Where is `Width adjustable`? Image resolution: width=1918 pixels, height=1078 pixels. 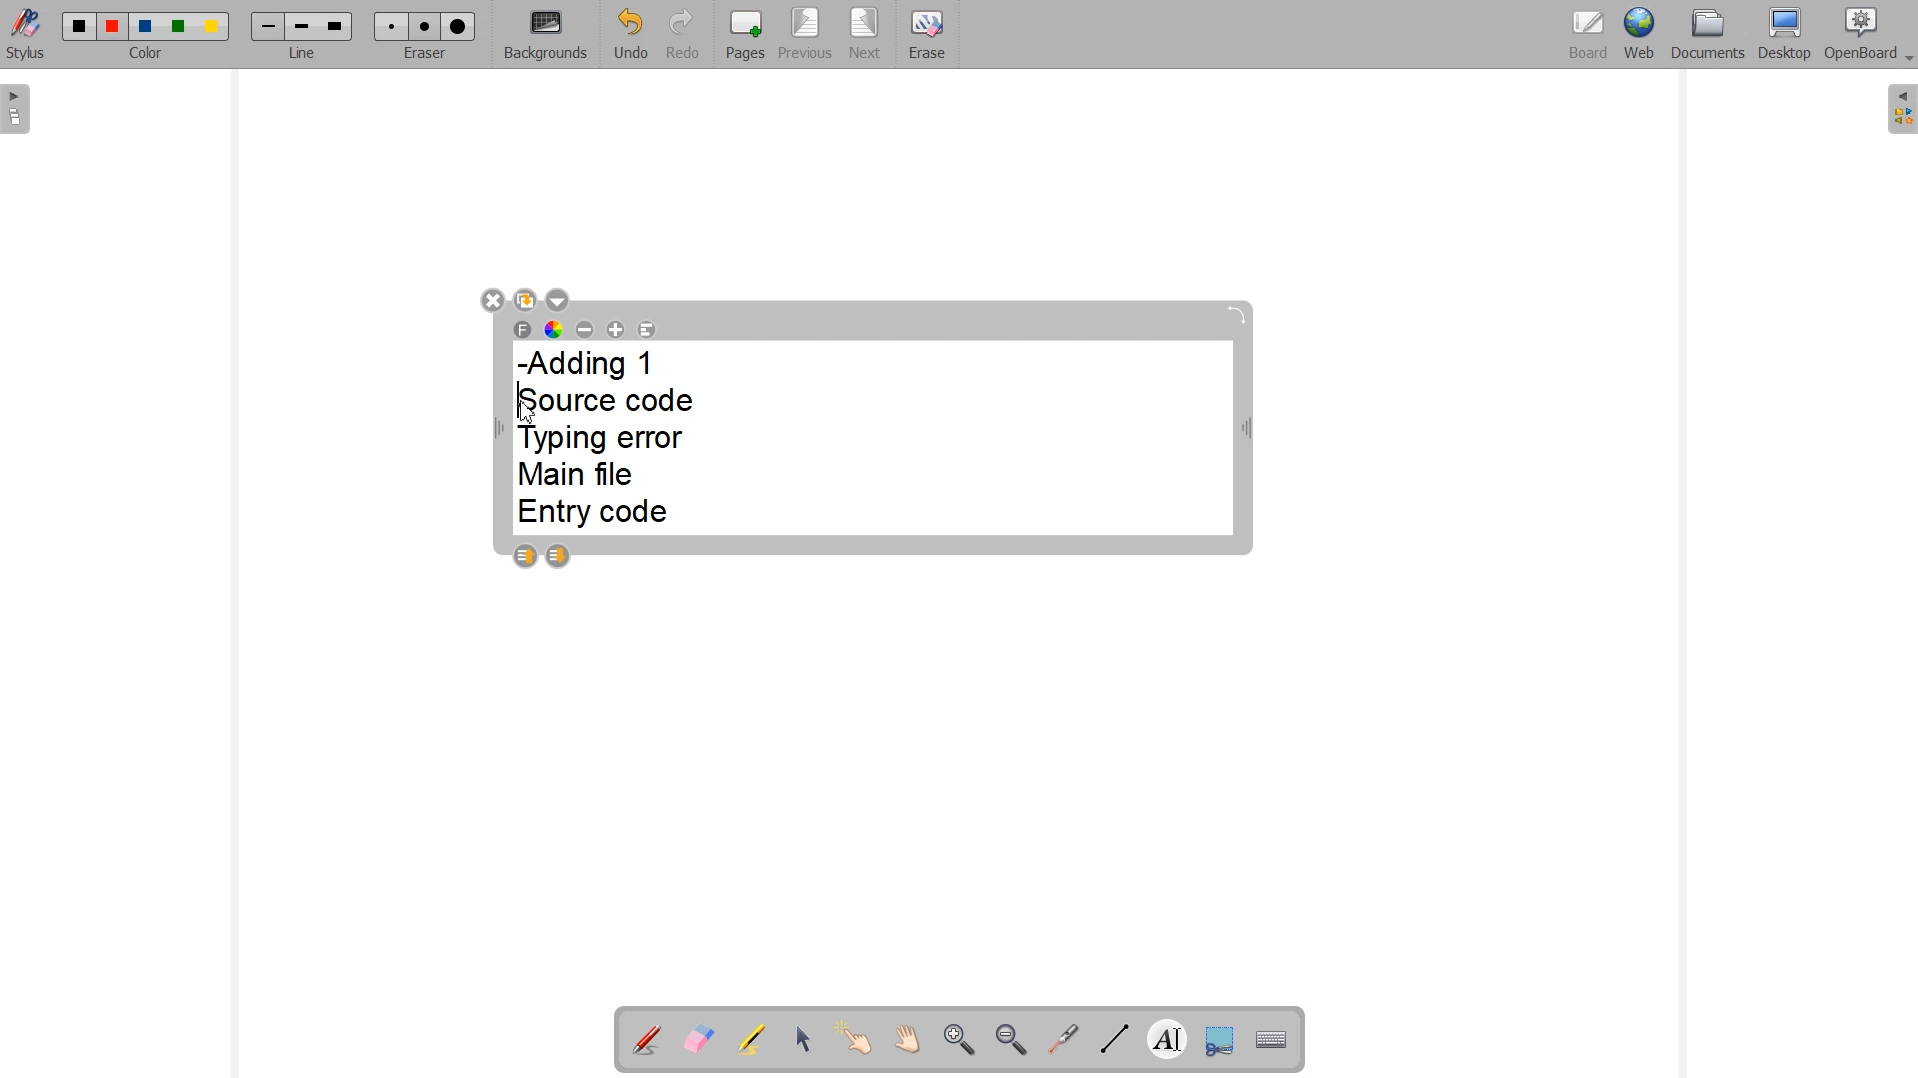
Width adjustable is located at coordinates (1248, 432).